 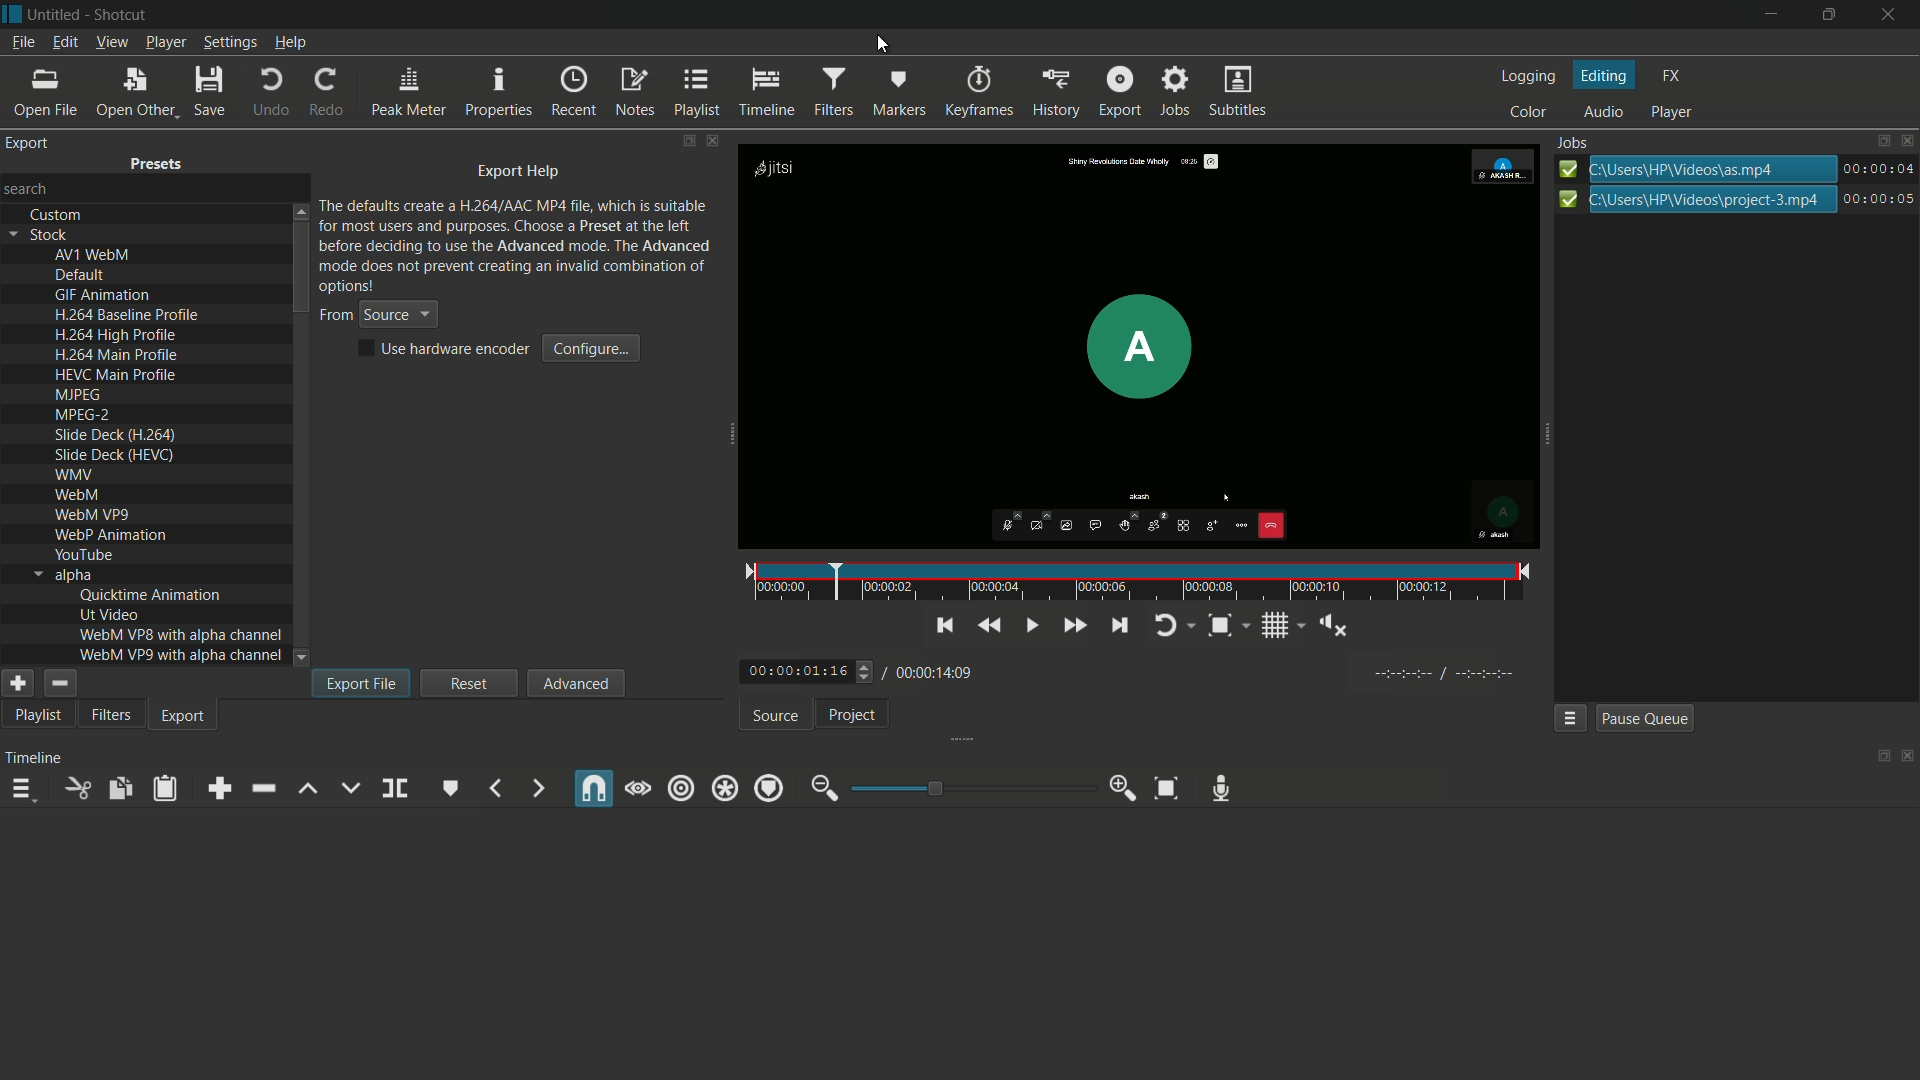 What do you see at coordinates (79, 788) in the screenshot?
I see `cut` at bounding box center [79, 788].